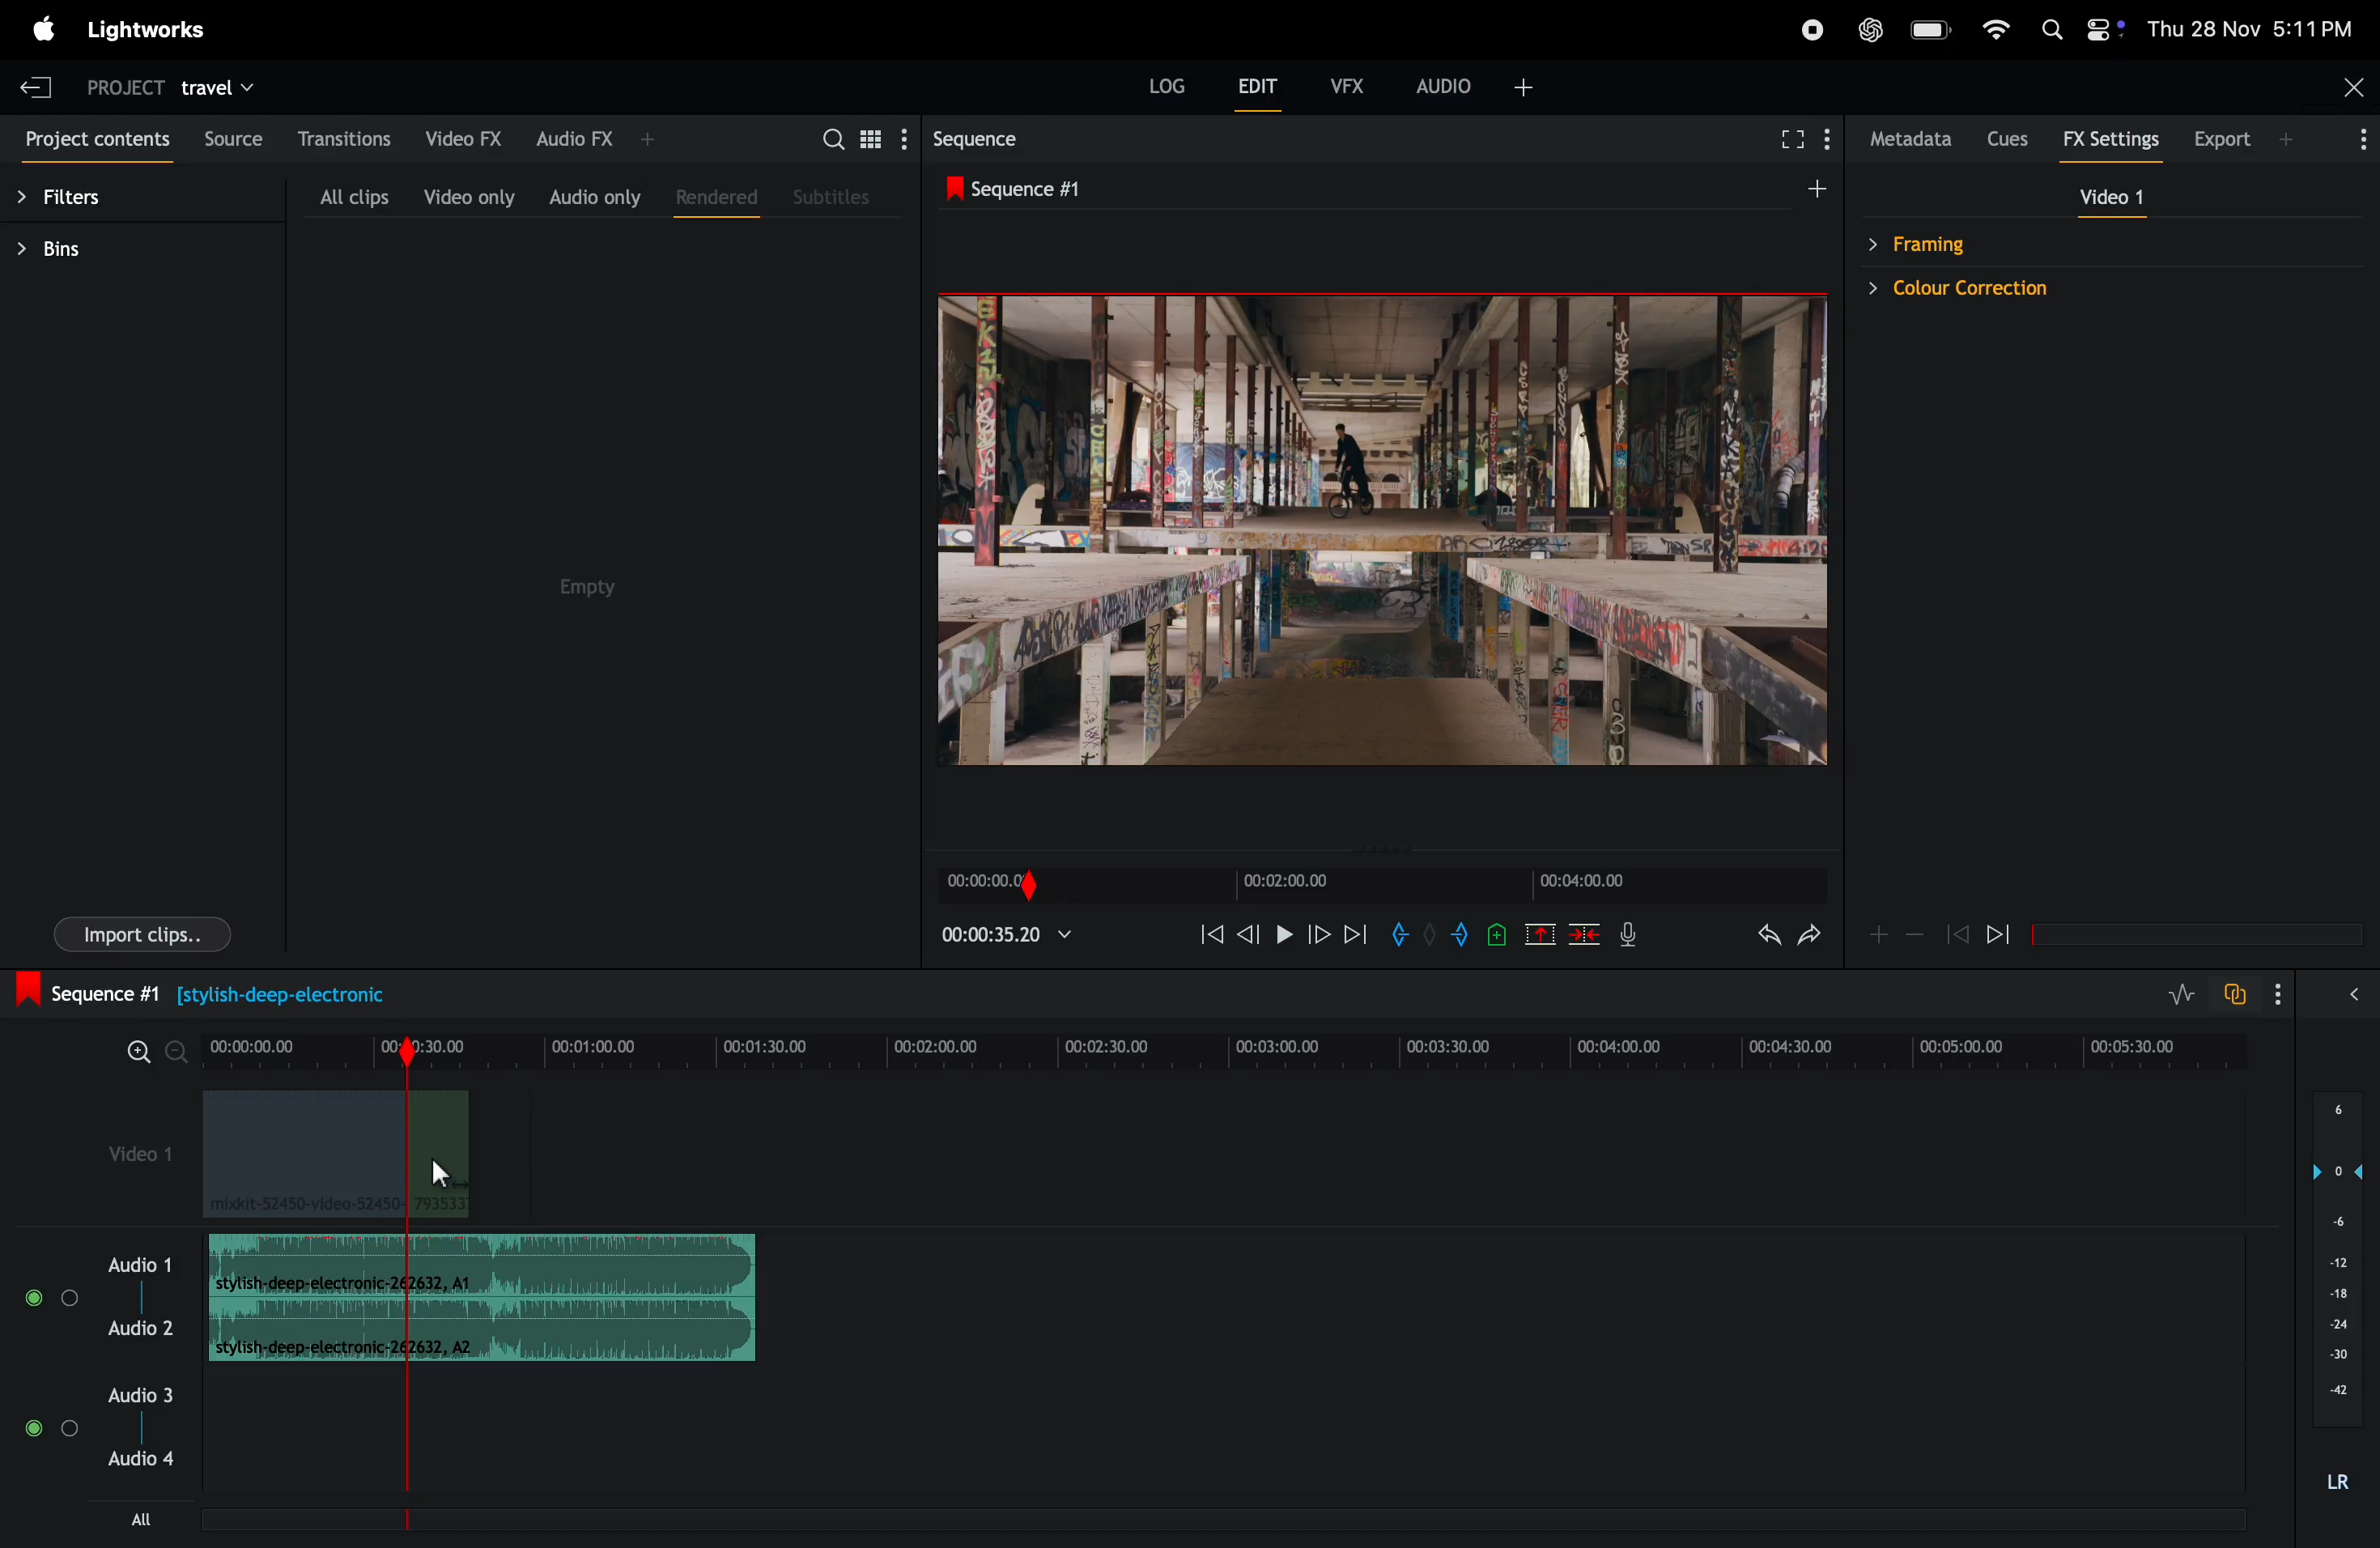 Image resolution: width=2380 pixels, height=1548 pixels. Describe the element at coordinates (466, 197) in the screenshot. I see `video only` at that location.